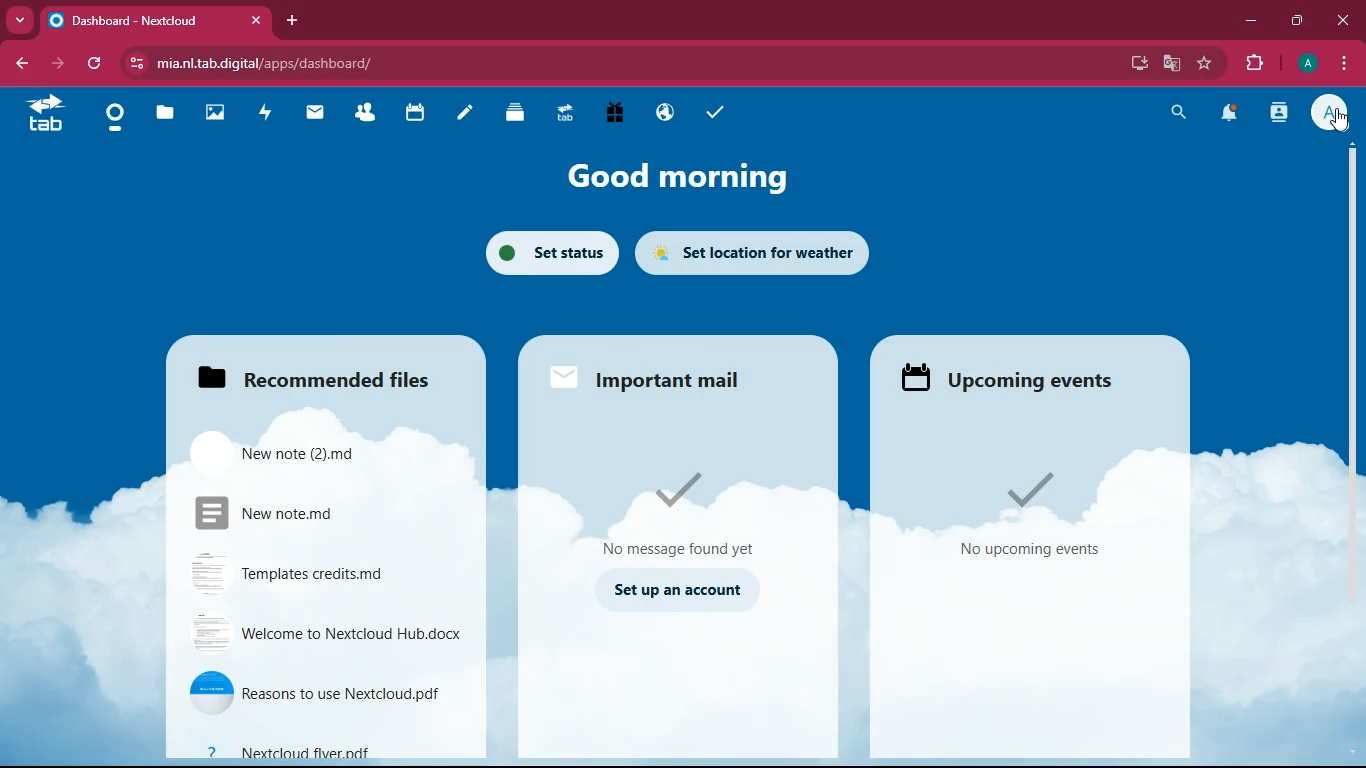 The image size is (1366, 768). Describe the element at coordinates (1338, 121) in the screenshot. I see `cursor` at that location.